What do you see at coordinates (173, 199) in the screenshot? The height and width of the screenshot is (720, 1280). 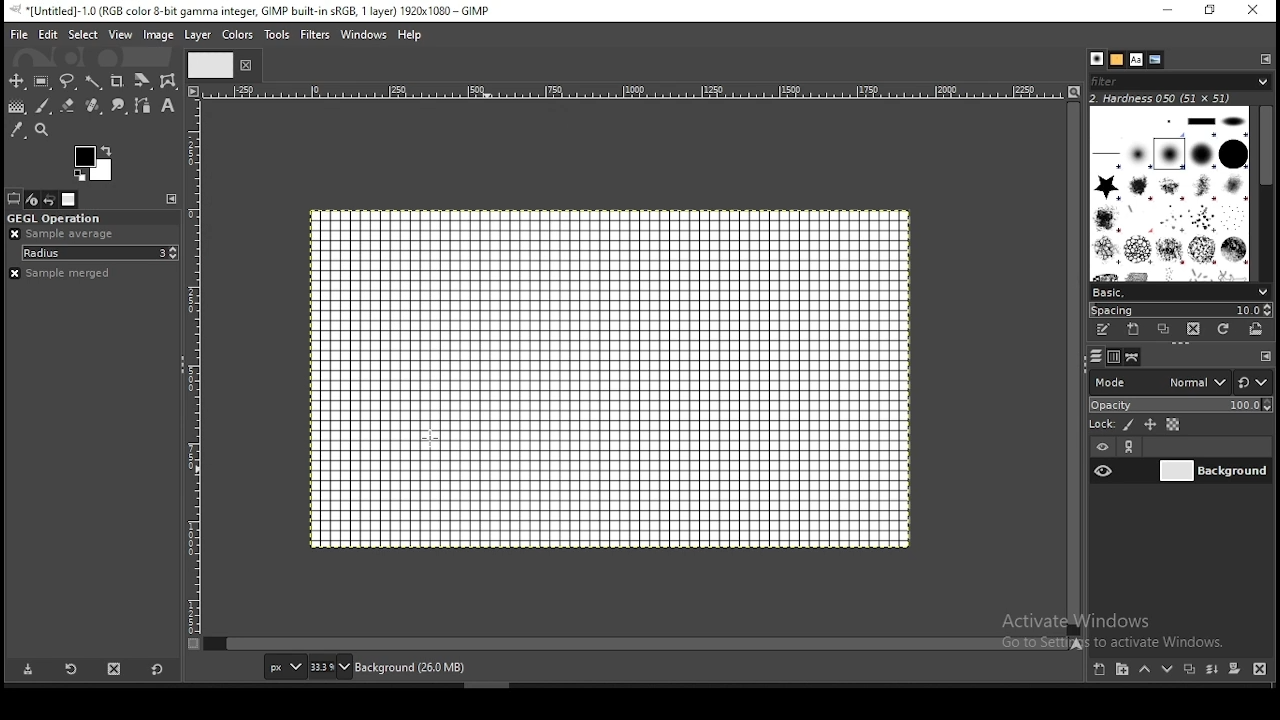 I see `cinfigure this tab` at bounding box center [173, 199].